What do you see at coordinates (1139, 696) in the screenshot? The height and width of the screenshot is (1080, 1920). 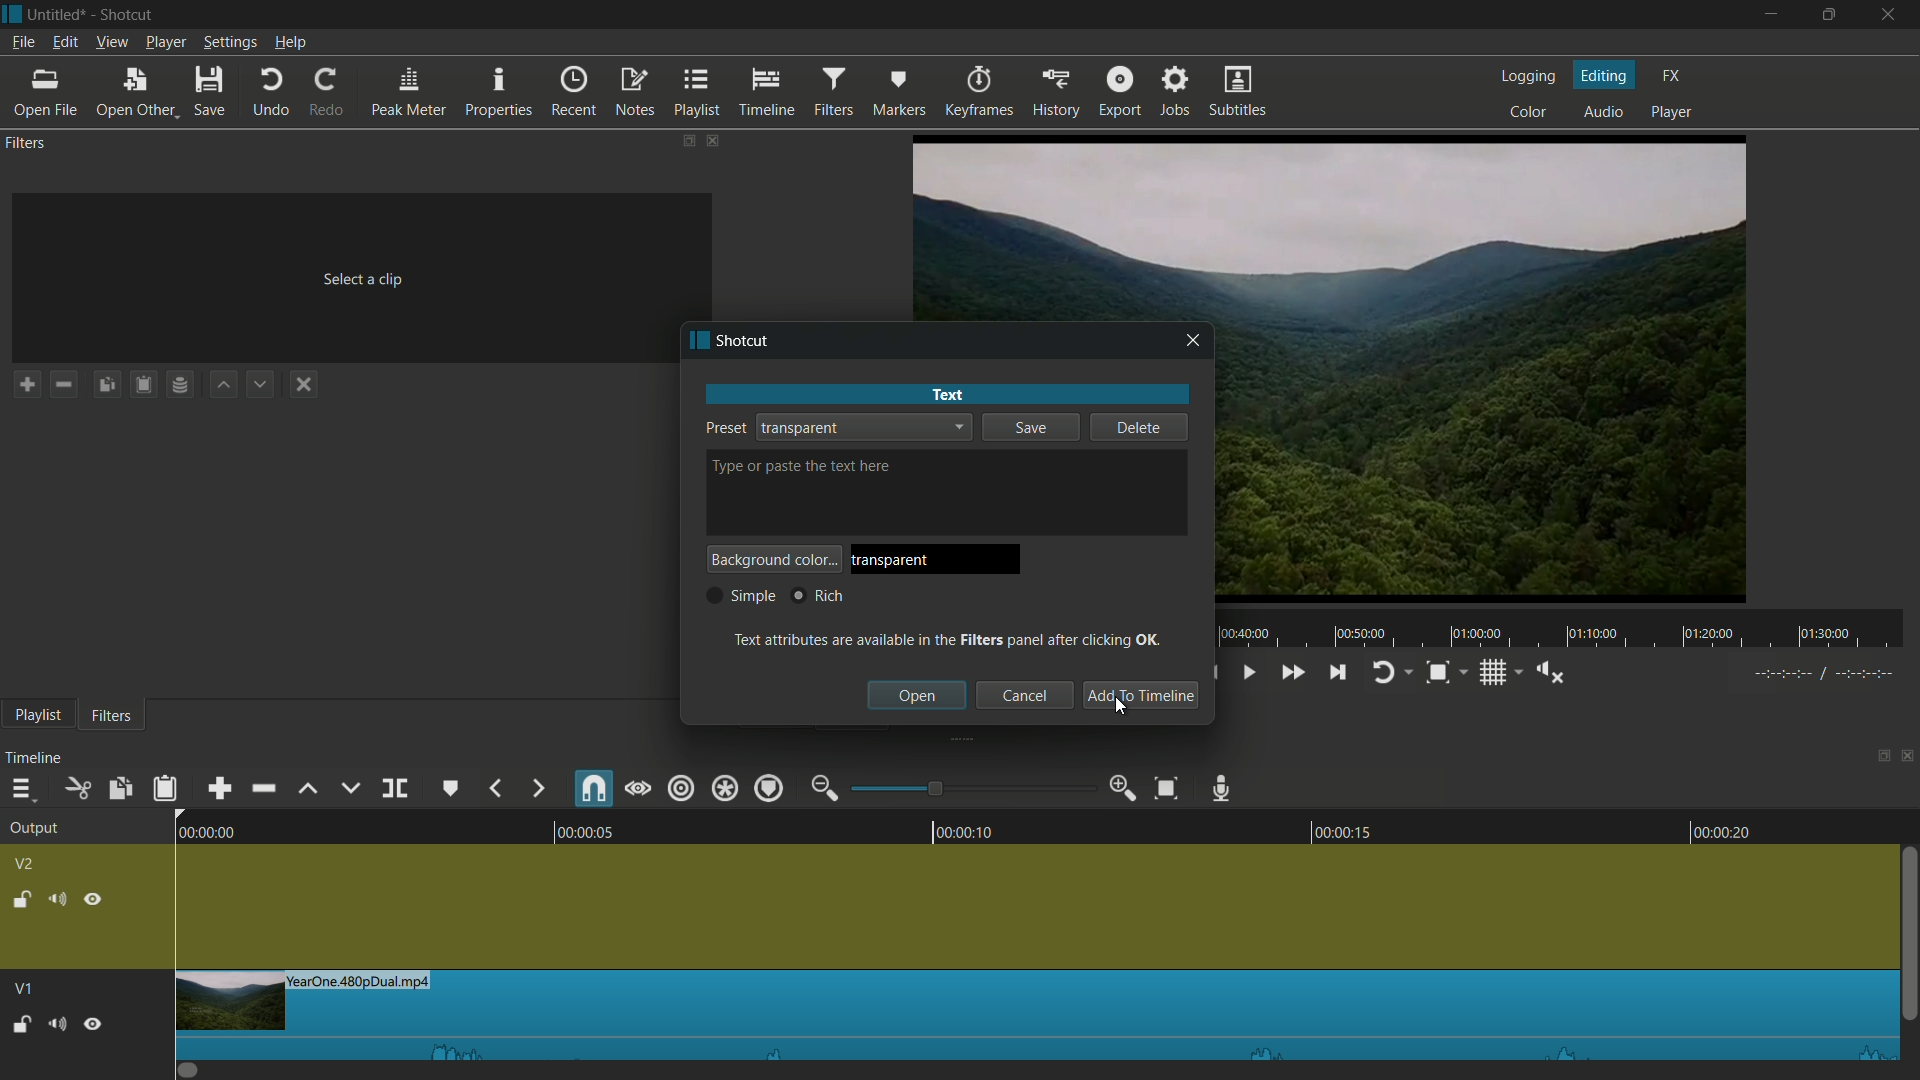 I see `add to timeline` at bounding box center [1139, 696].